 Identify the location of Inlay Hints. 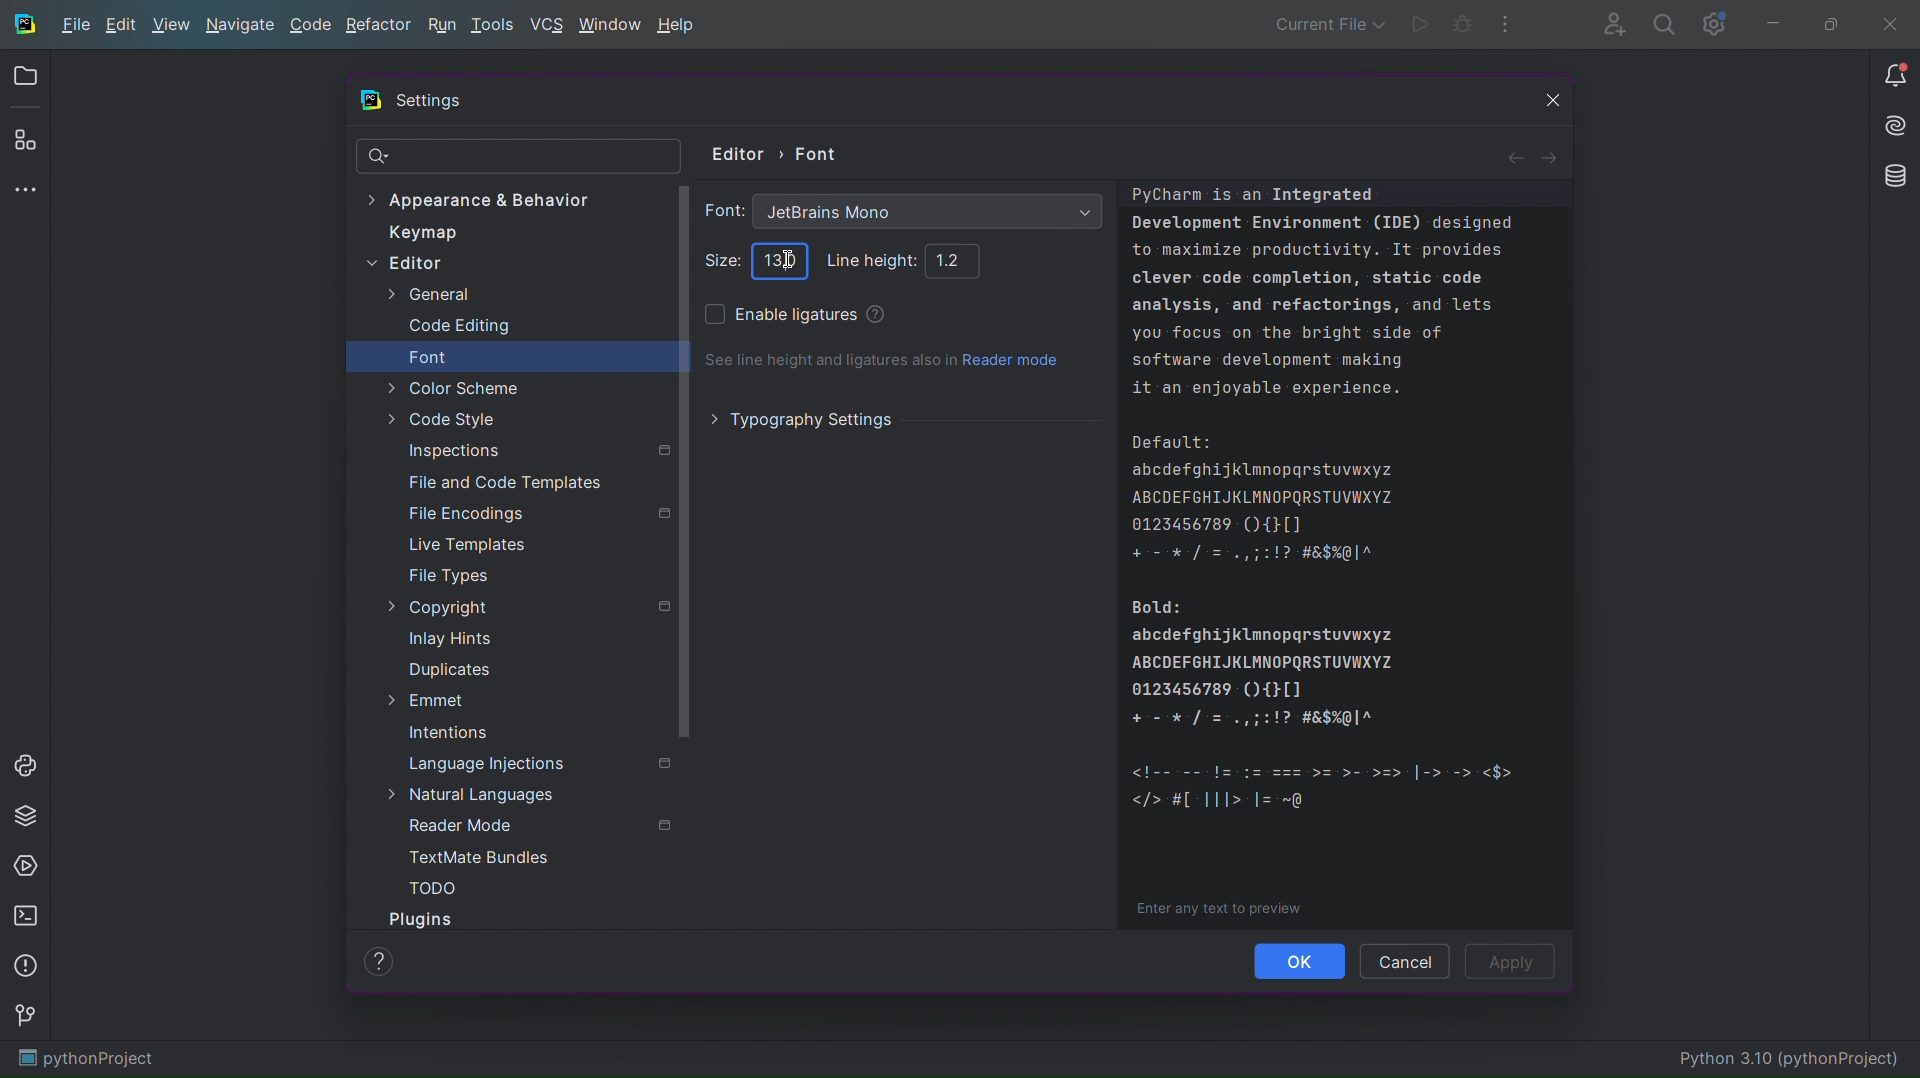
(449, 638).